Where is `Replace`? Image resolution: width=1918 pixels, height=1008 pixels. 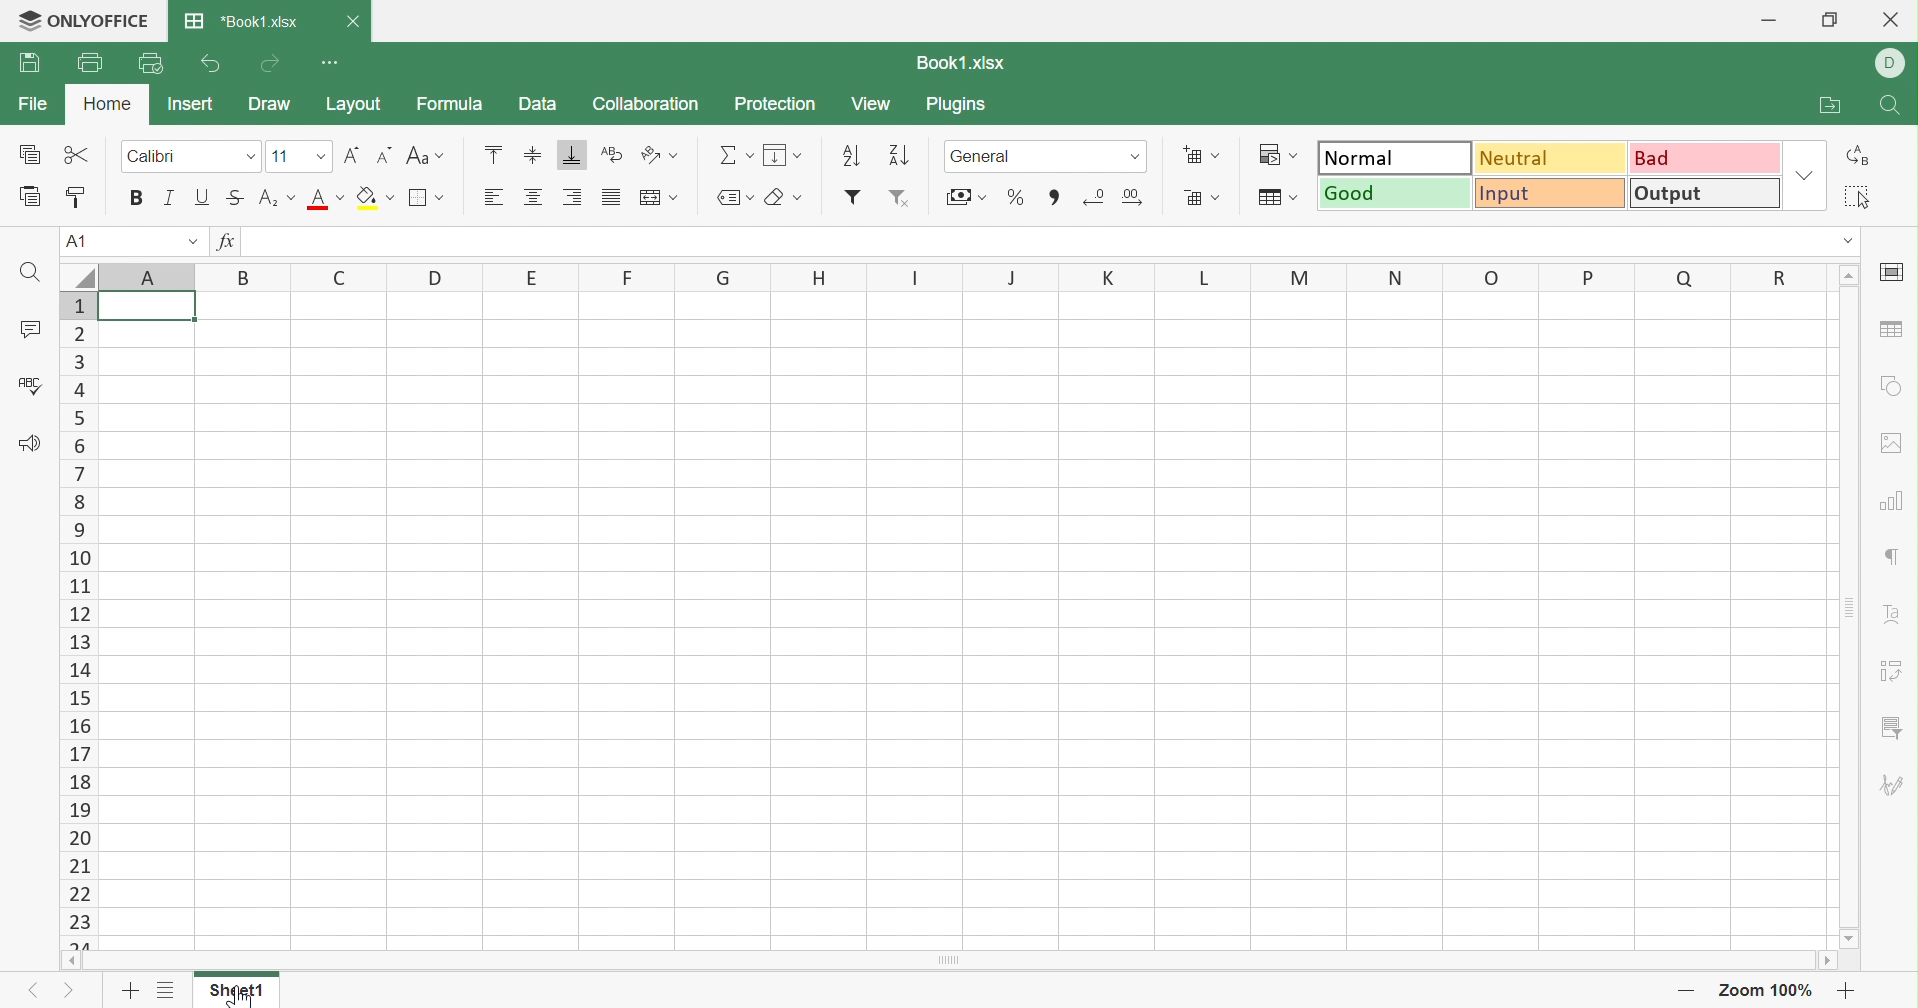 Replace is located at coordinates (1862, 158).